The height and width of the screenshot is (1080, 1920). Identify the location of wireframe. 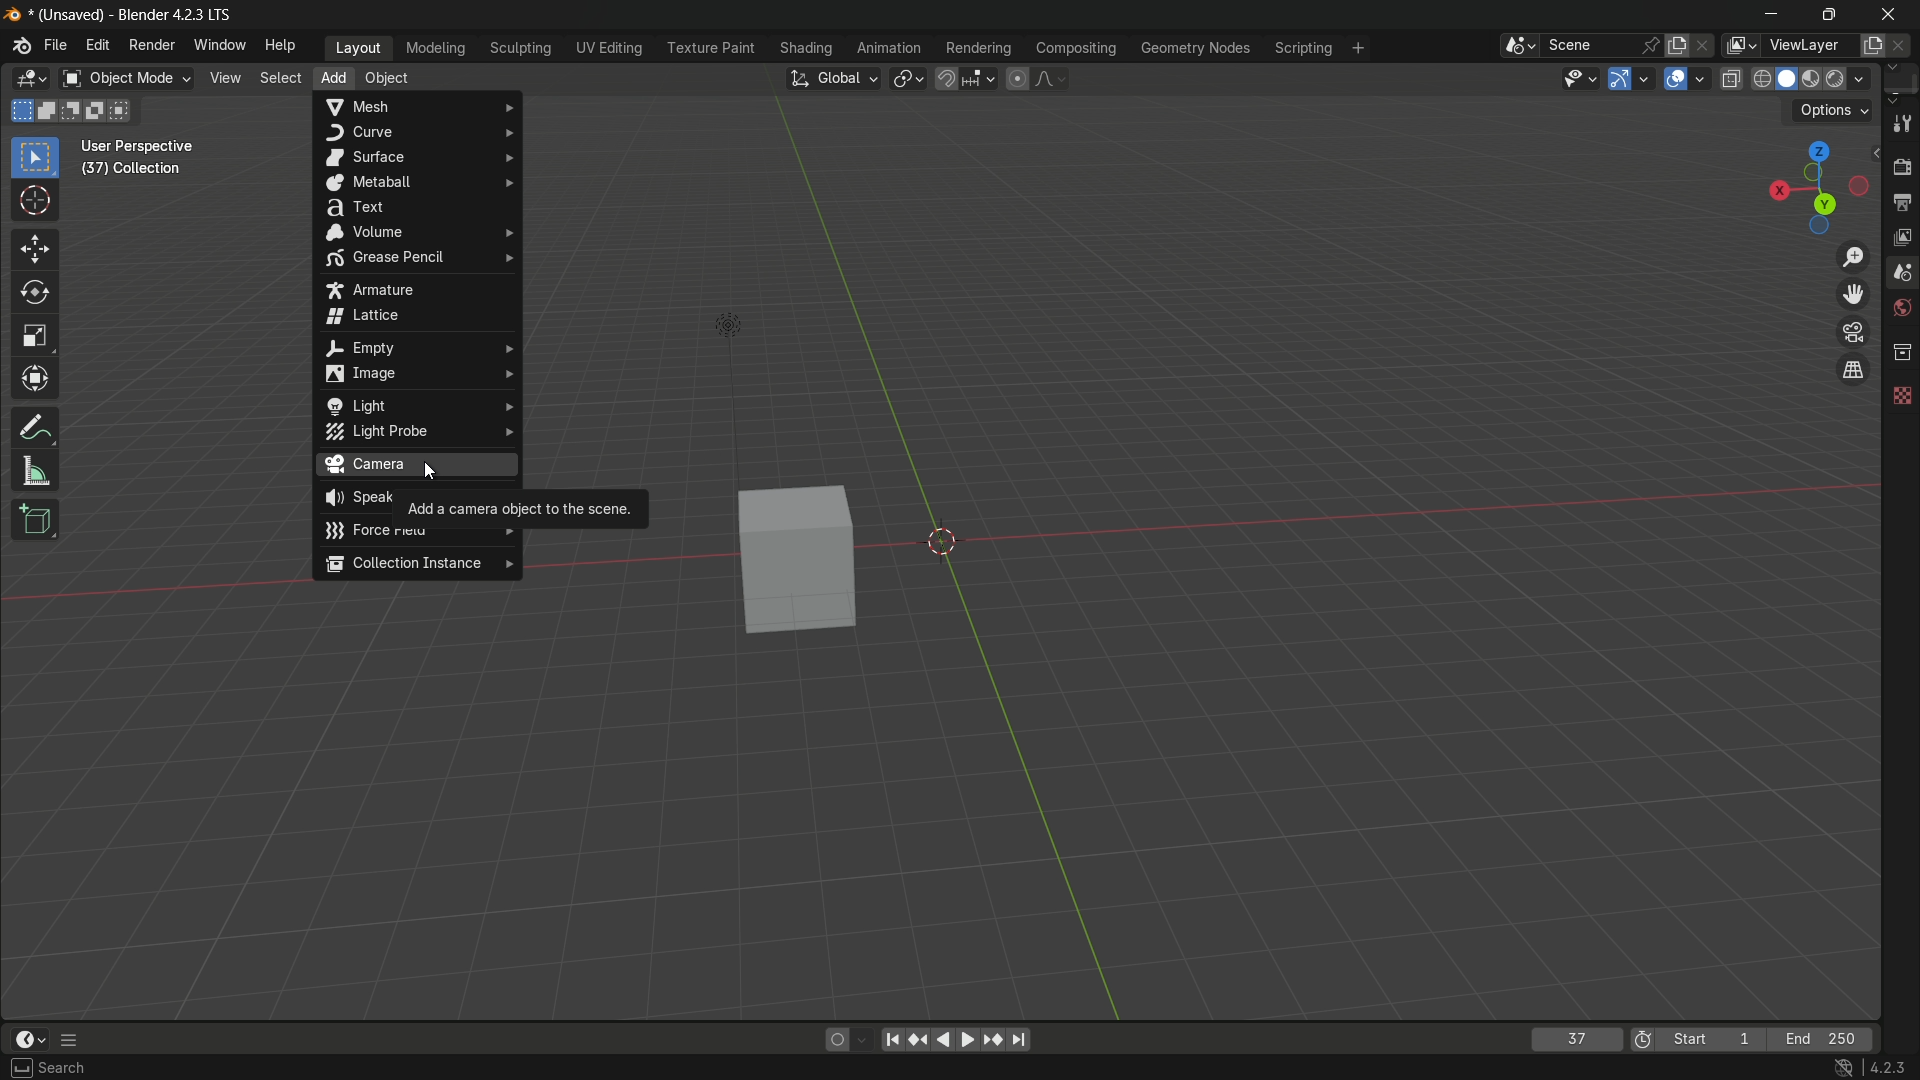
(1762, 78).